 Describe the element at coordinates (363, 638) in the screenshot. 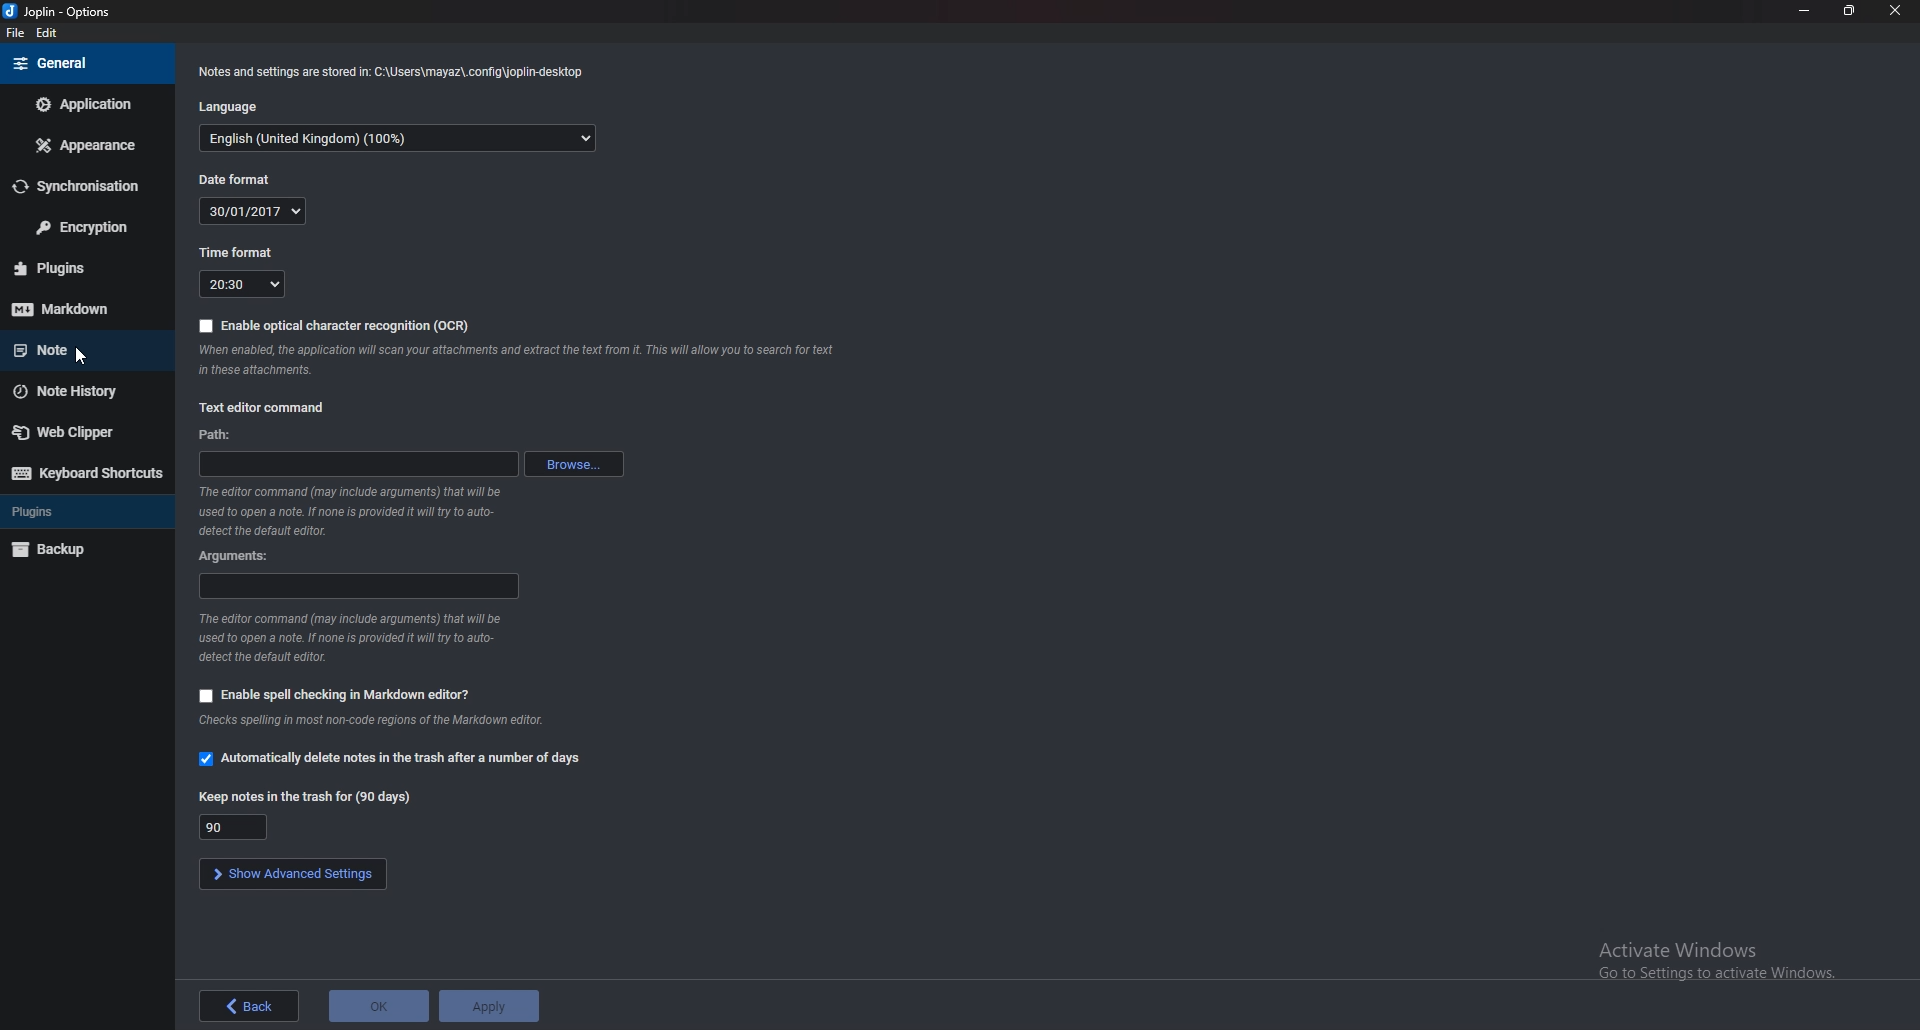

I see `Info` at that location.